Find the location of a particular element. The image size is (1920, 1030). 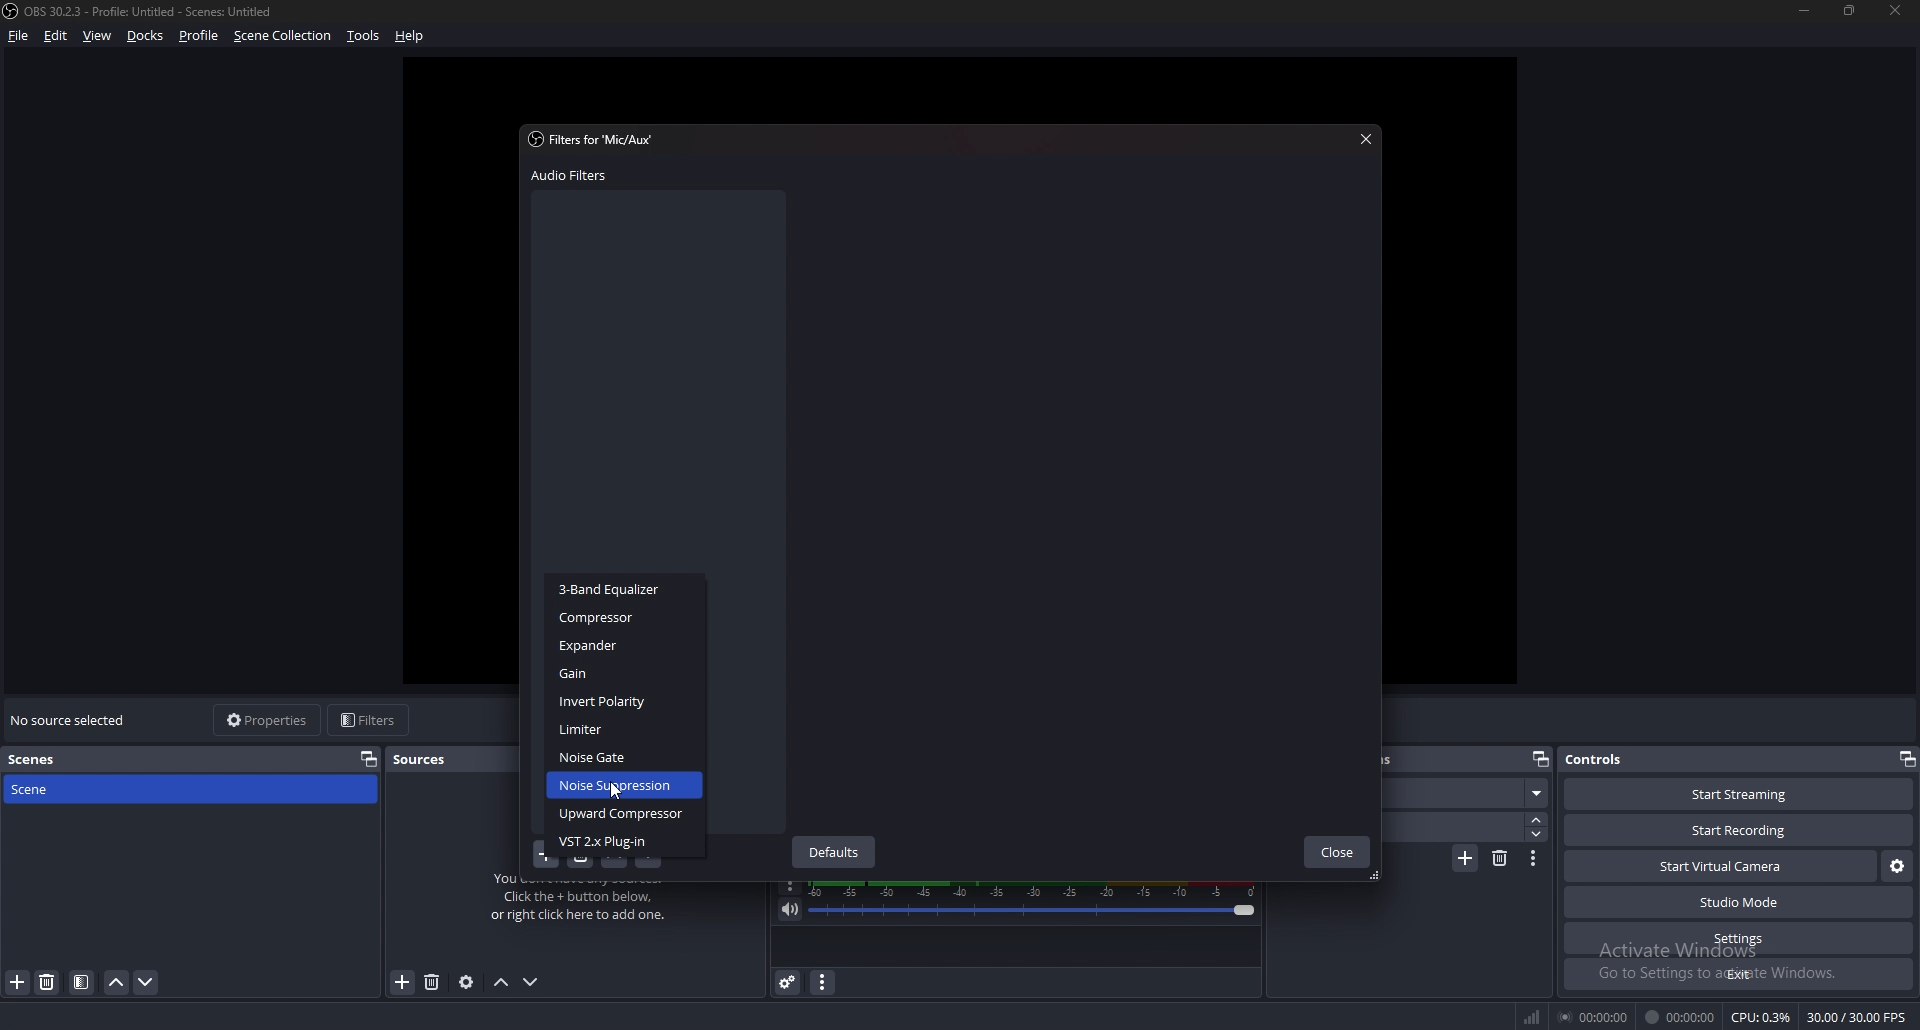

pop out is located at coordinates (1908, 760).